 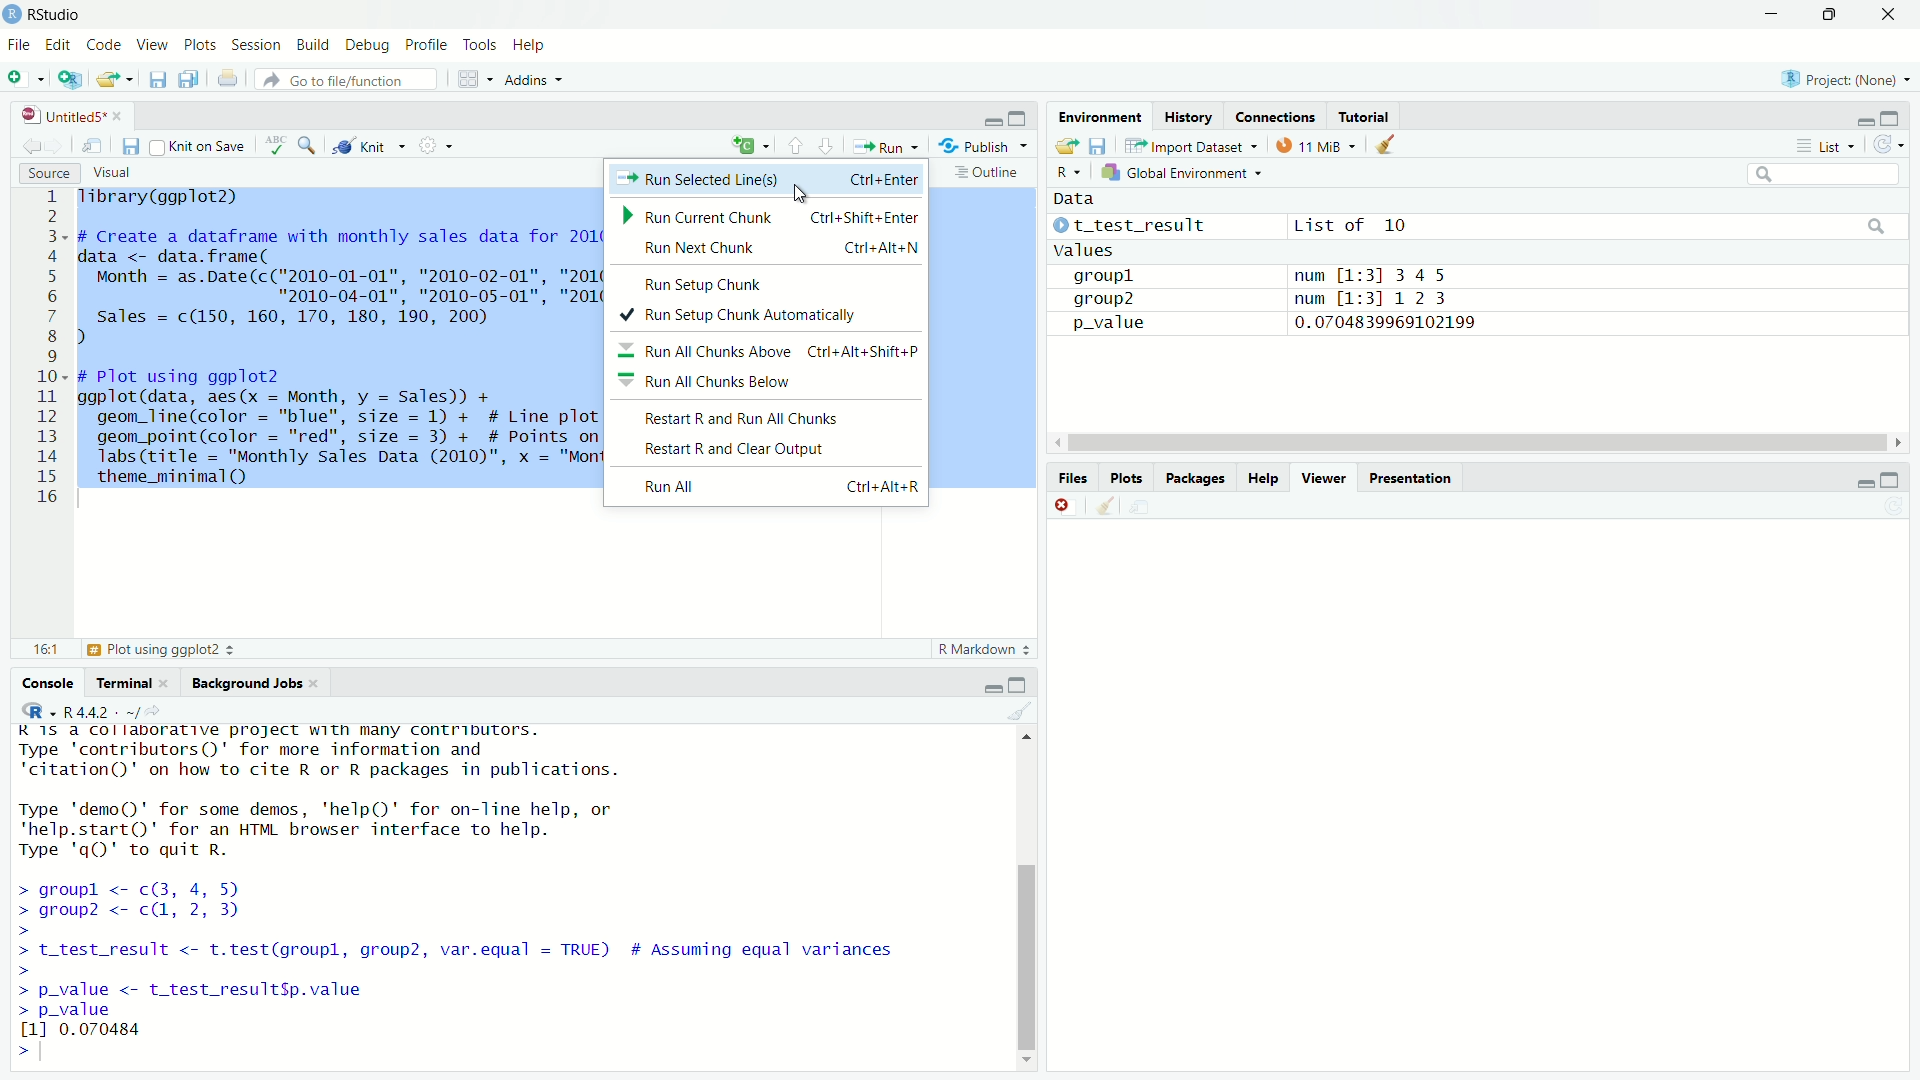 I want to click on File, so click(x=18, y=41).